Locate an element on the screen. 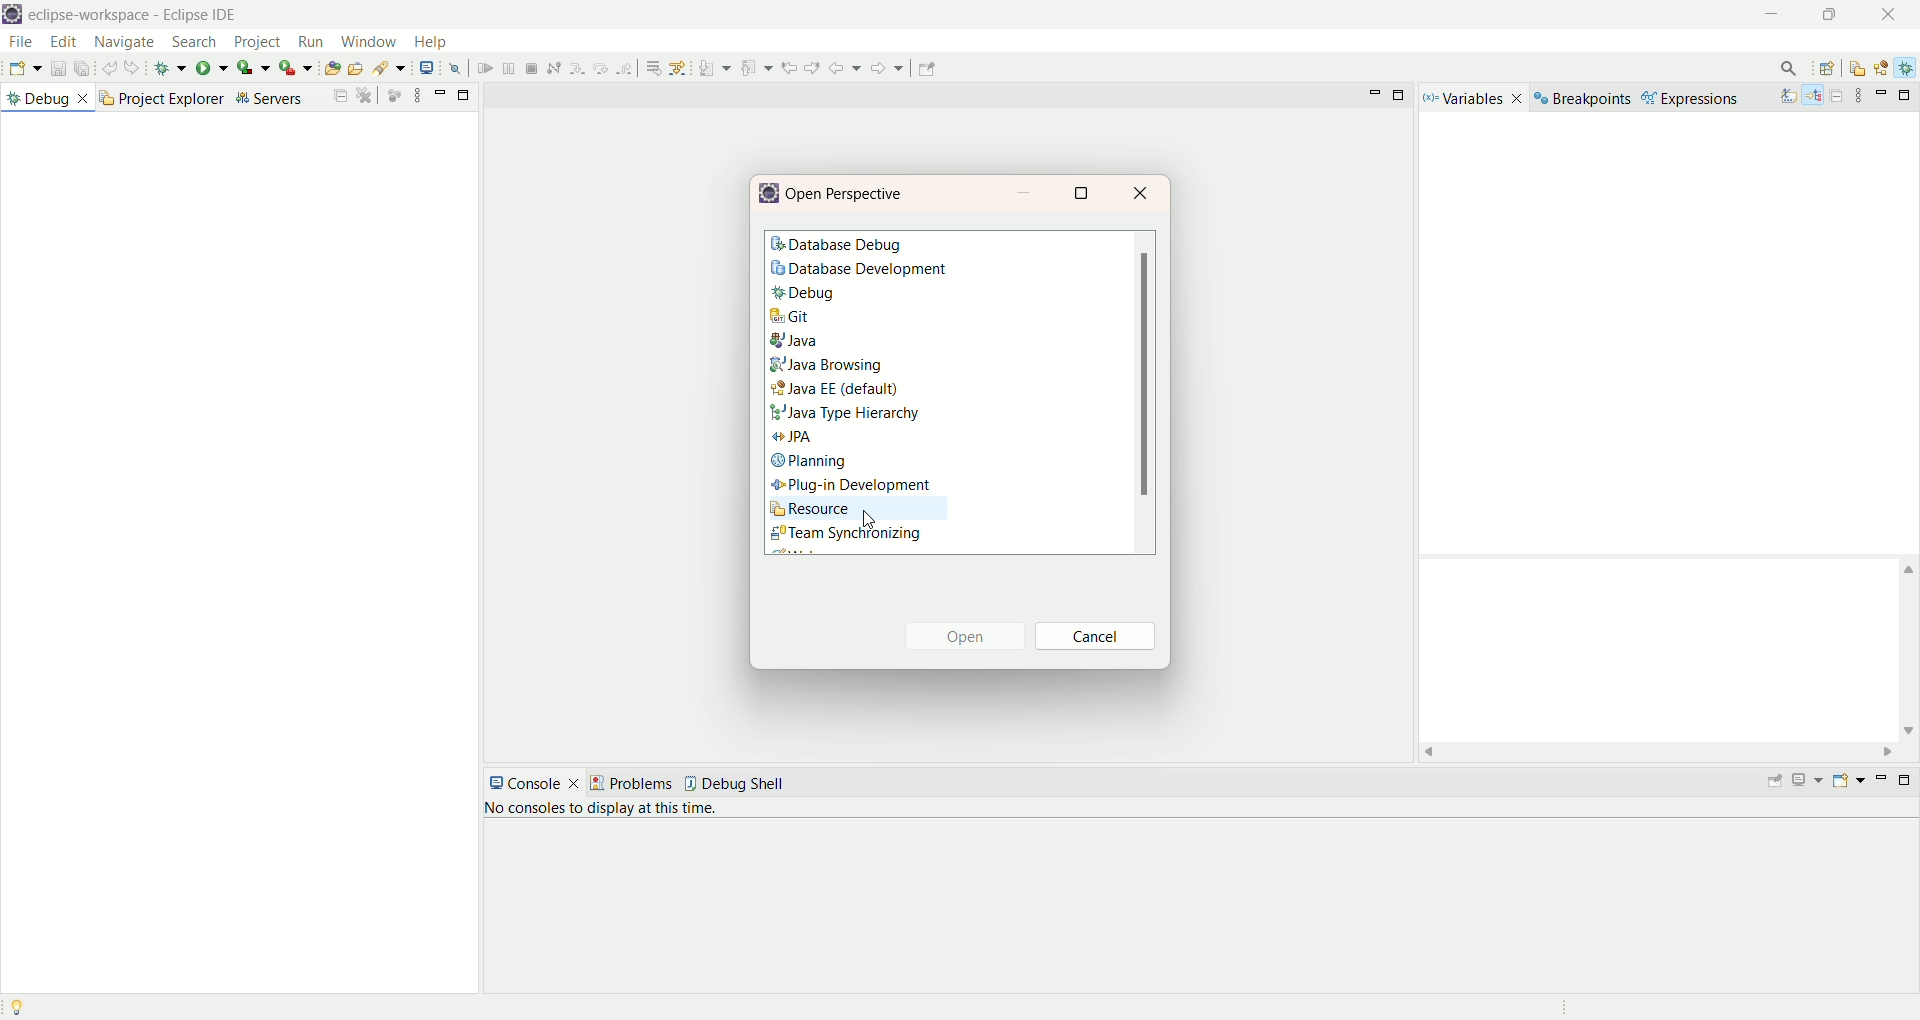 The width and height of the screenshot is (1920, 1020). terminate is located at coordinates (677, 67).